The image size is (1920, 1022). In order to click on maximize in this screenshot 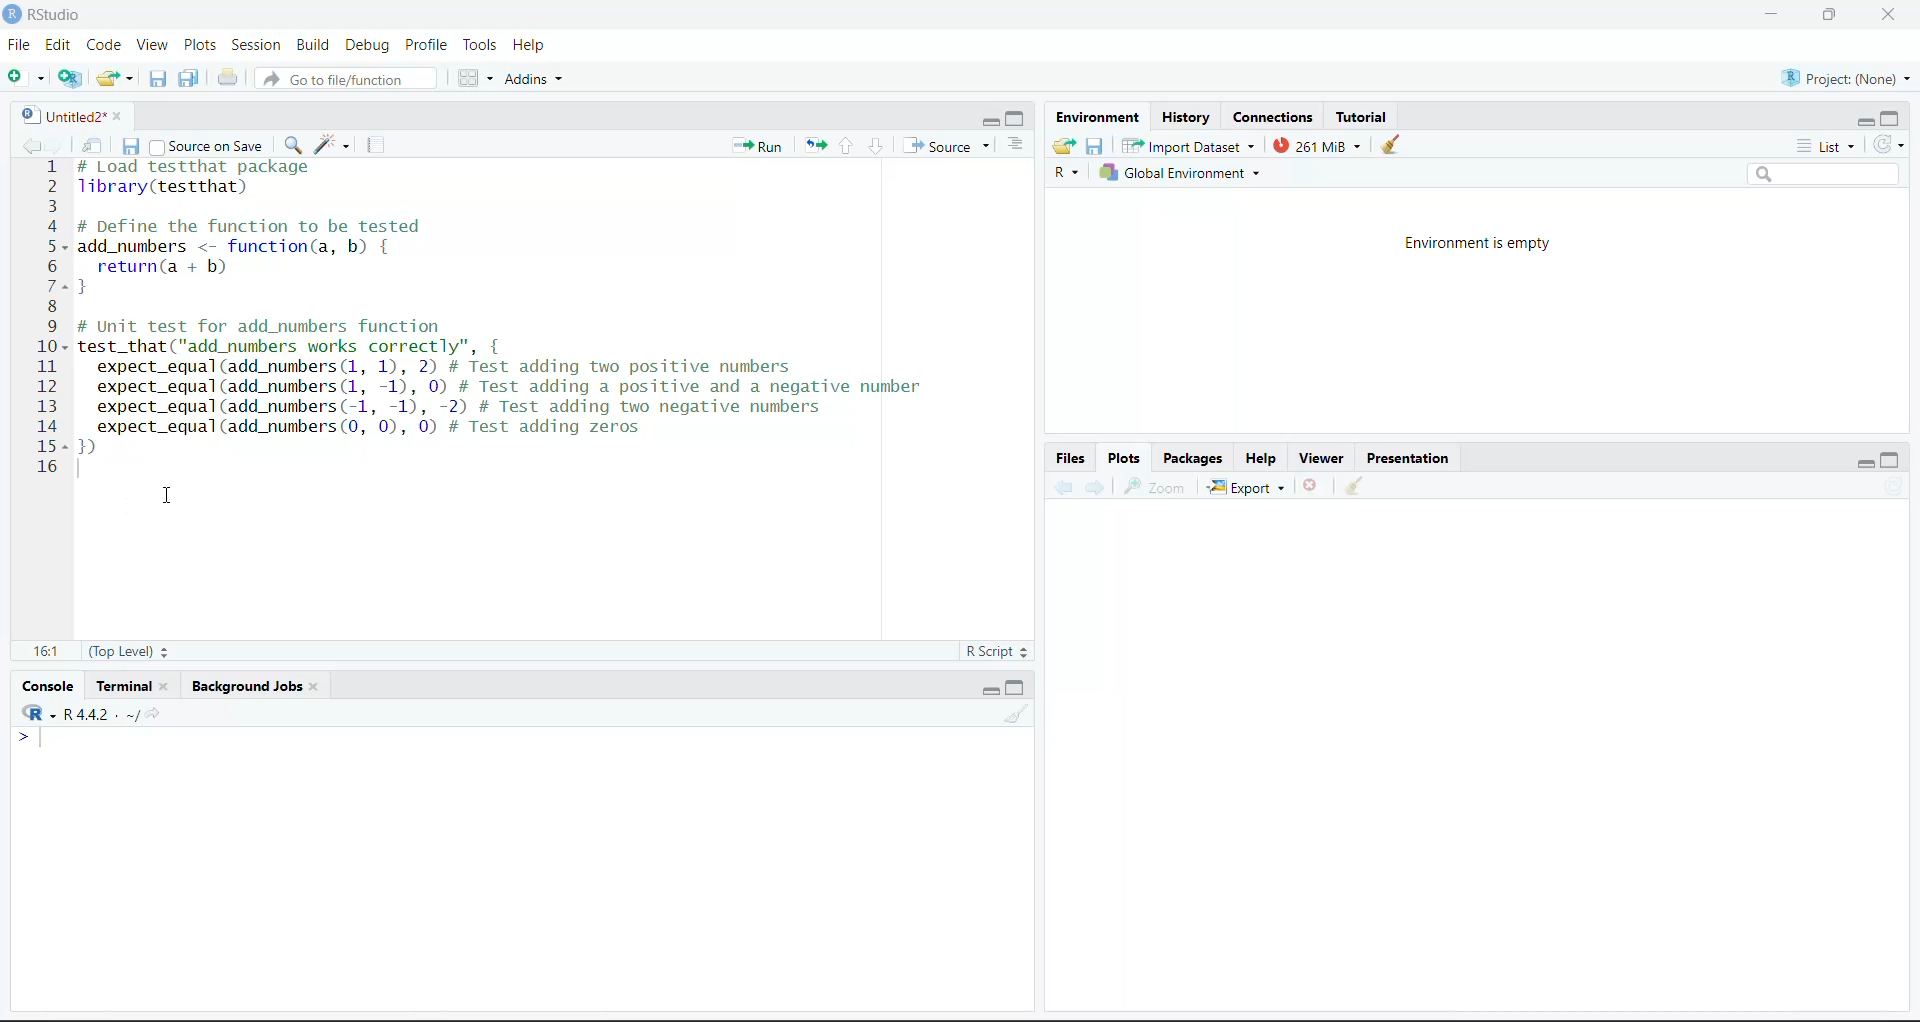, I will do `click(1016, 118)`.